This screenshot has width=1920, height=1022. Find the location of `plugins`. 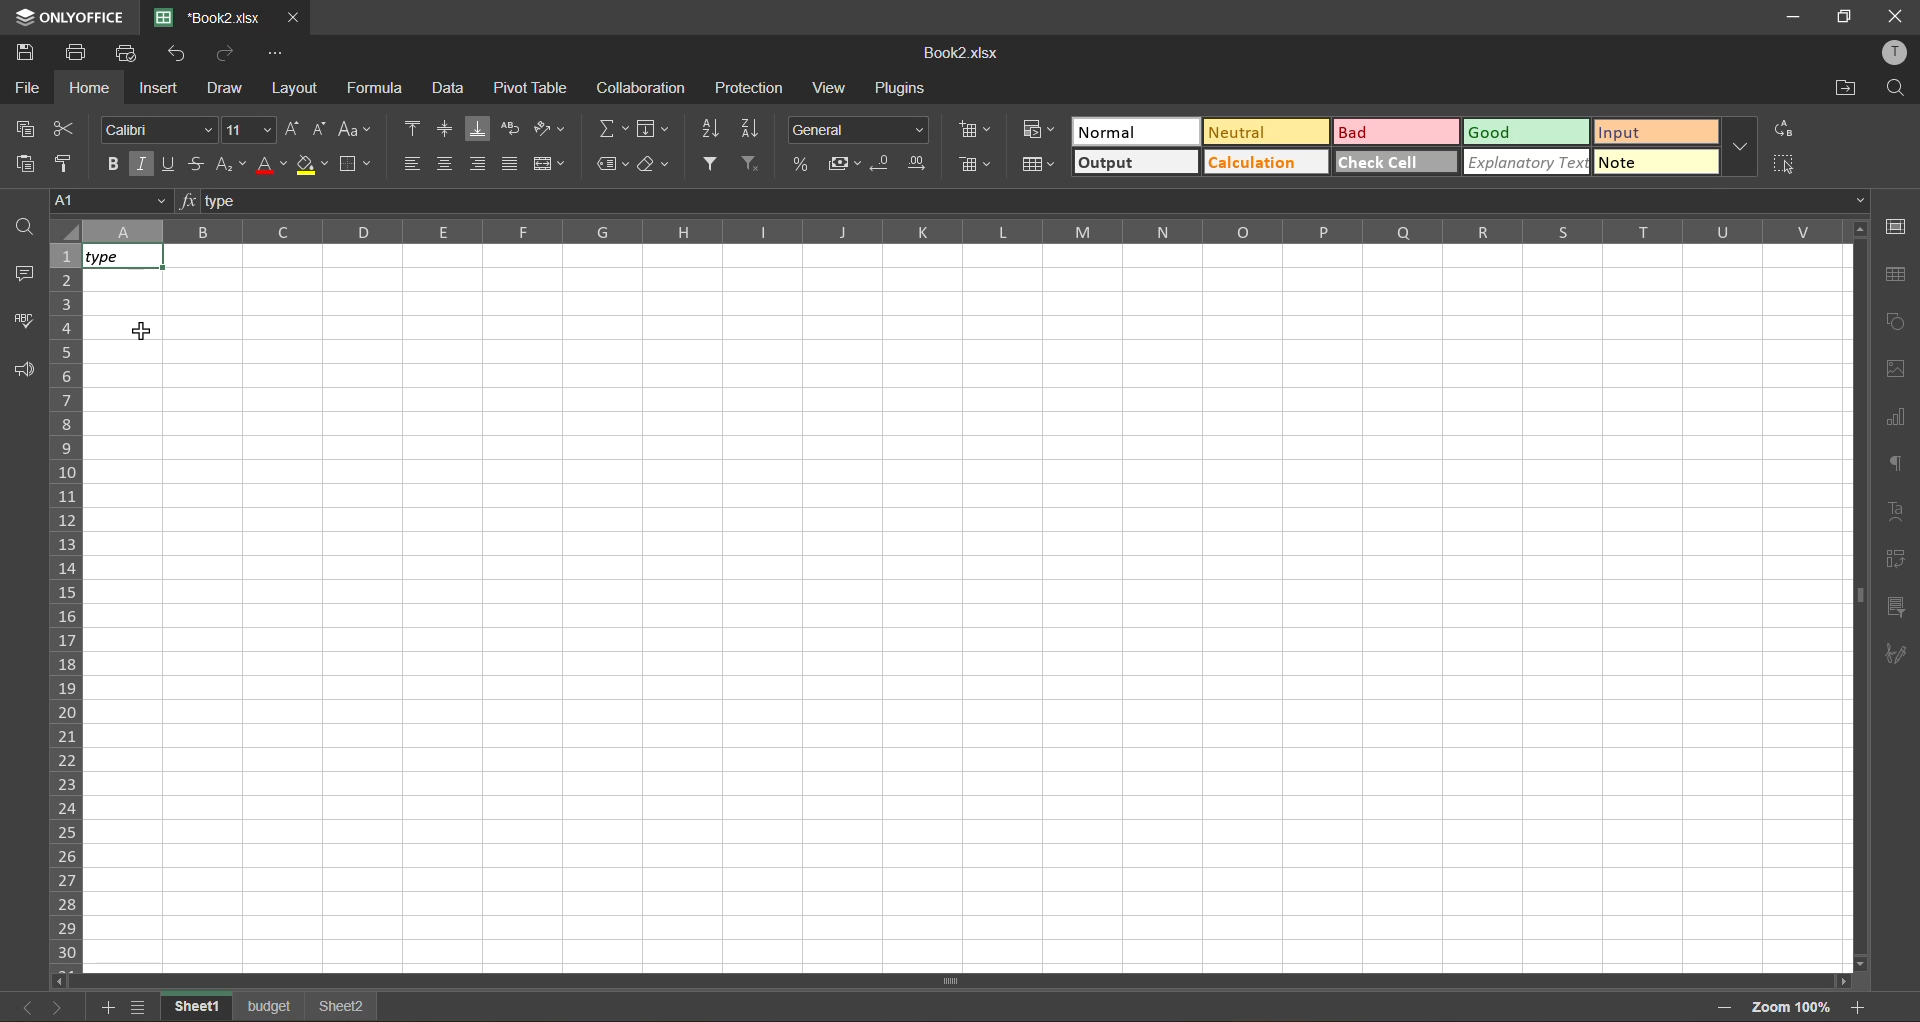

plugins is located at coordinates (904, 89).